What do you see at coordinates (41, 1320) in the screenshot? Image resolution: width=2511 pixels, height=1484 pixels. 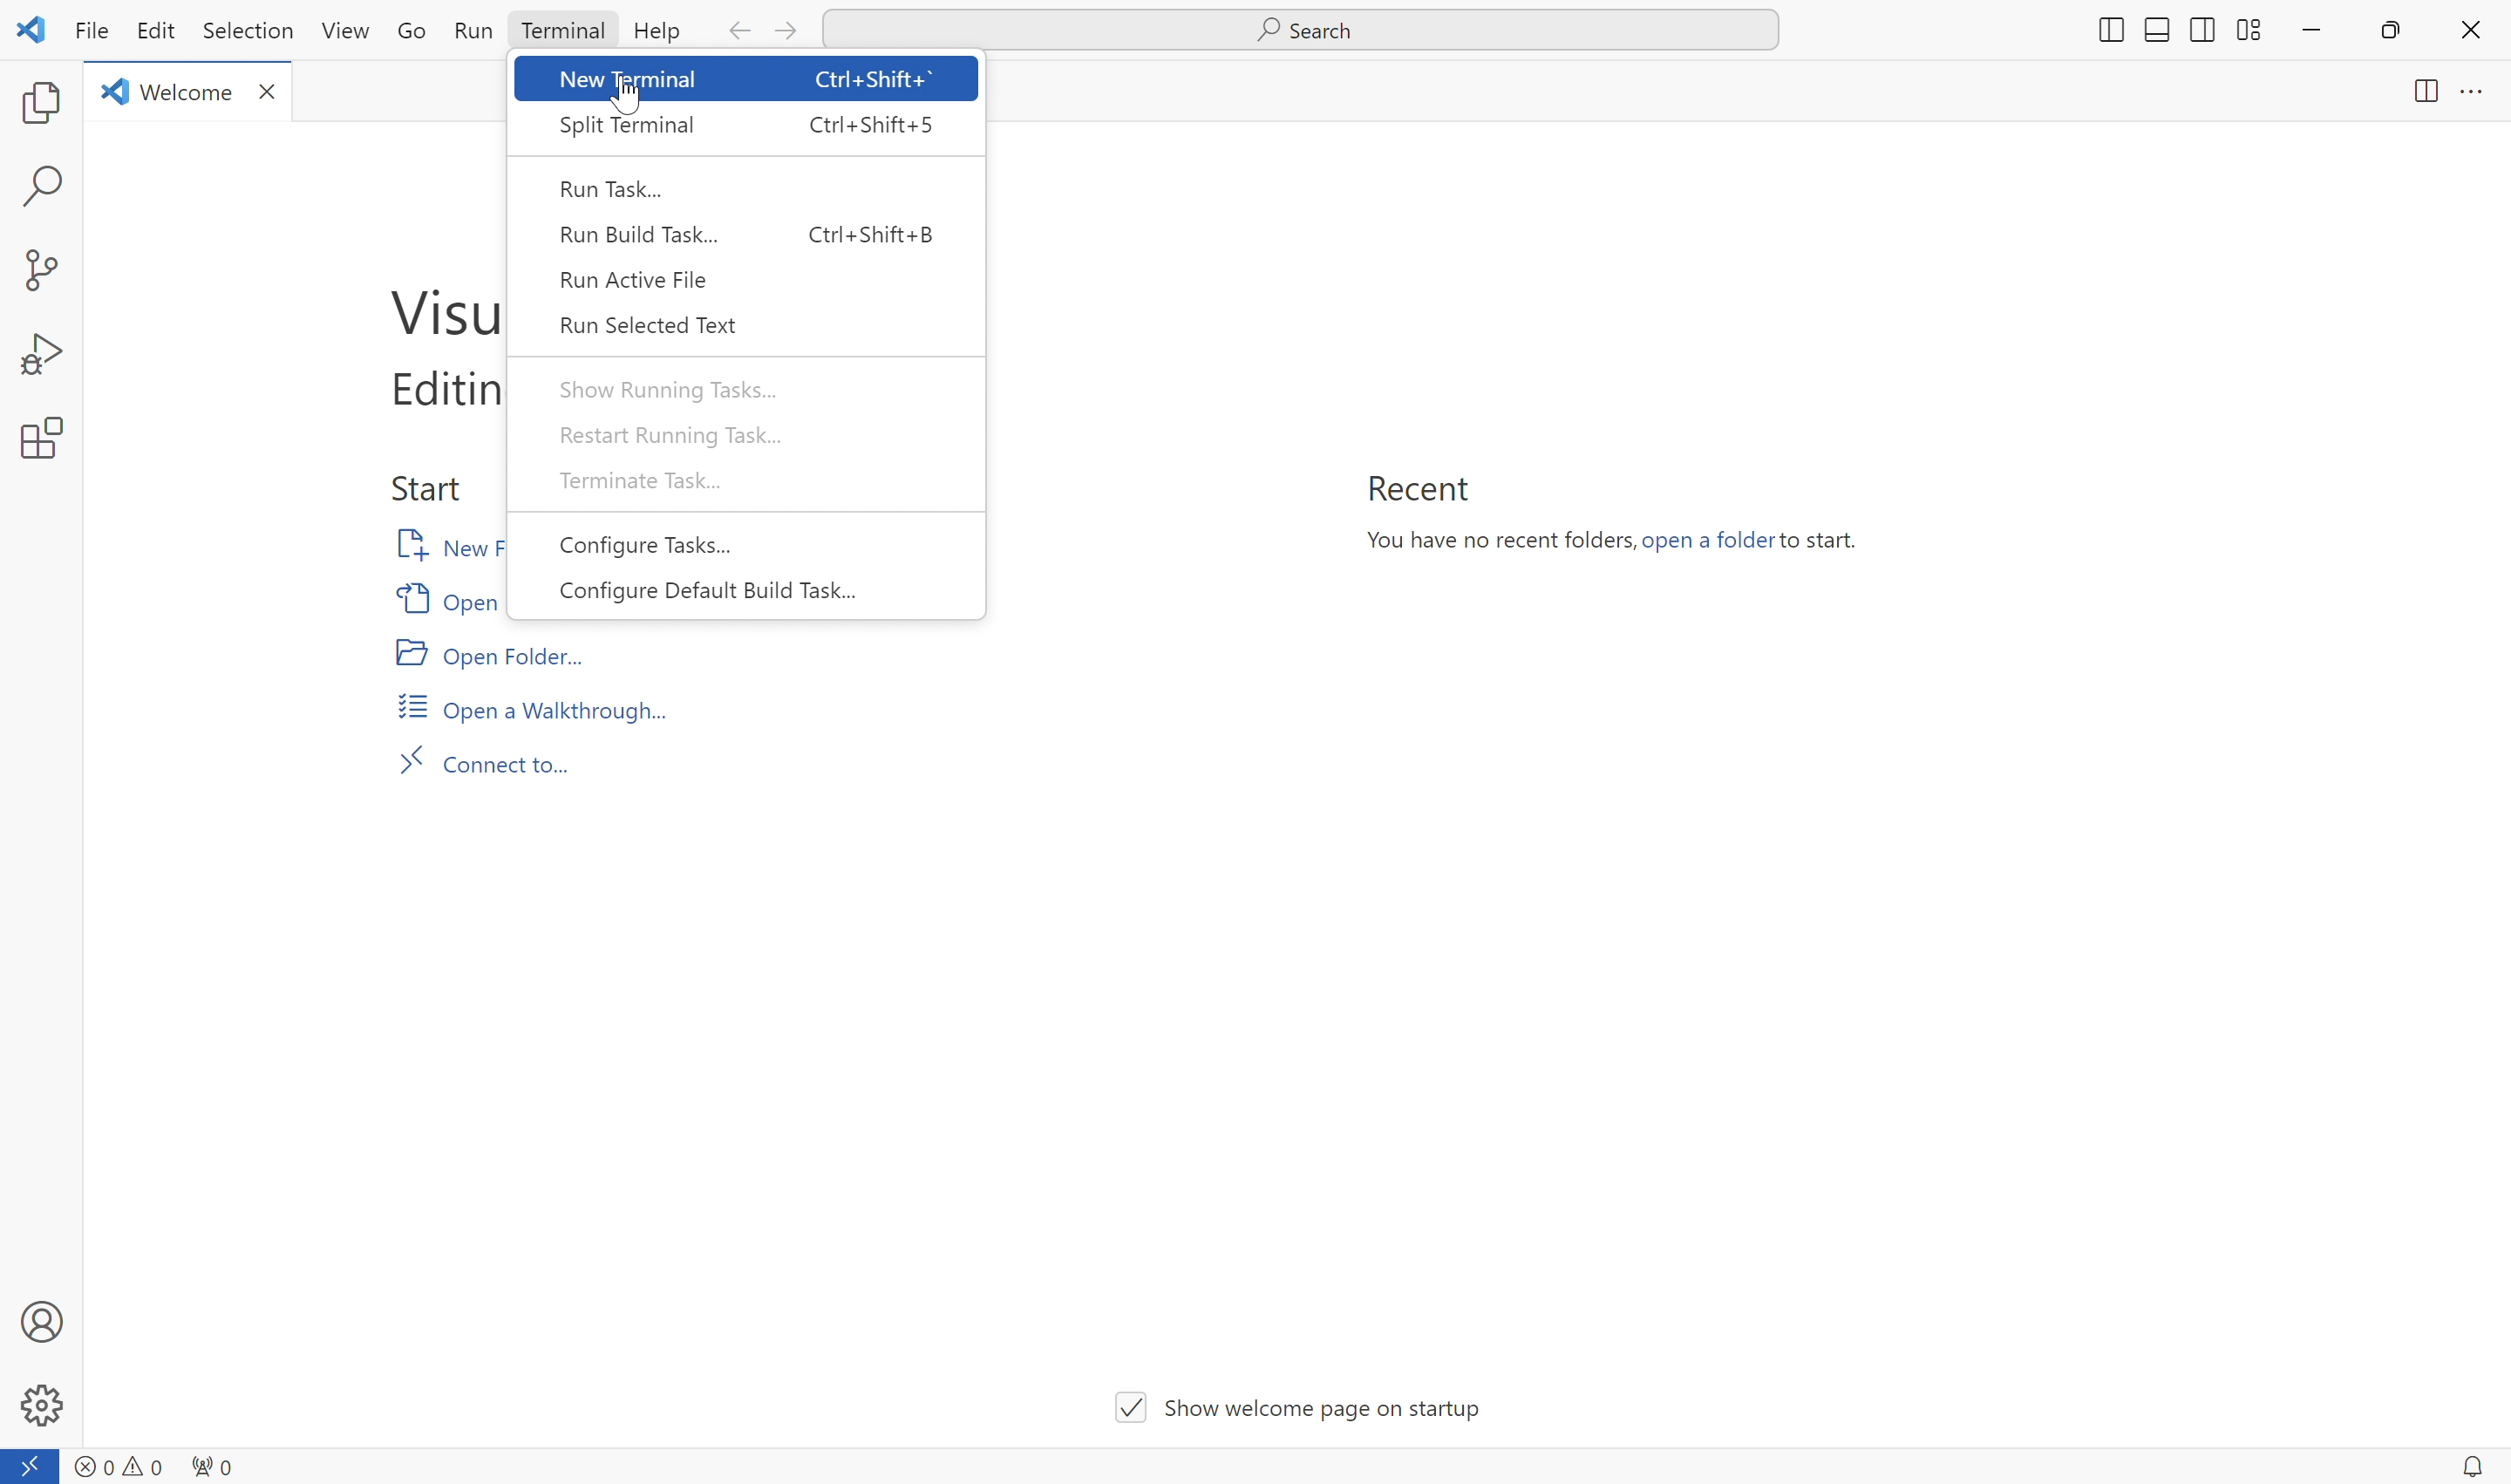 I see `Account` at bounding box center [41, 1320].